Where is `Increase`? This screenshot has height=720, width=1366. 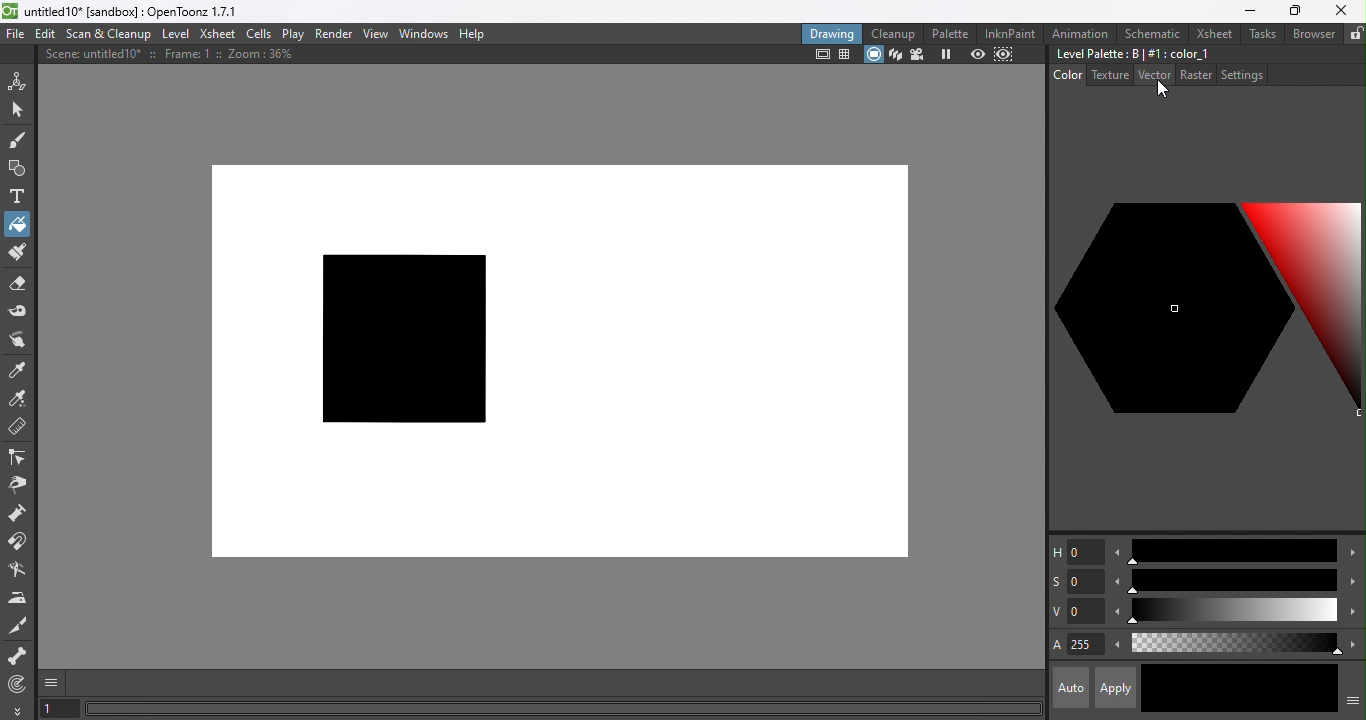
Increase is located at coordinates (1352, 555).